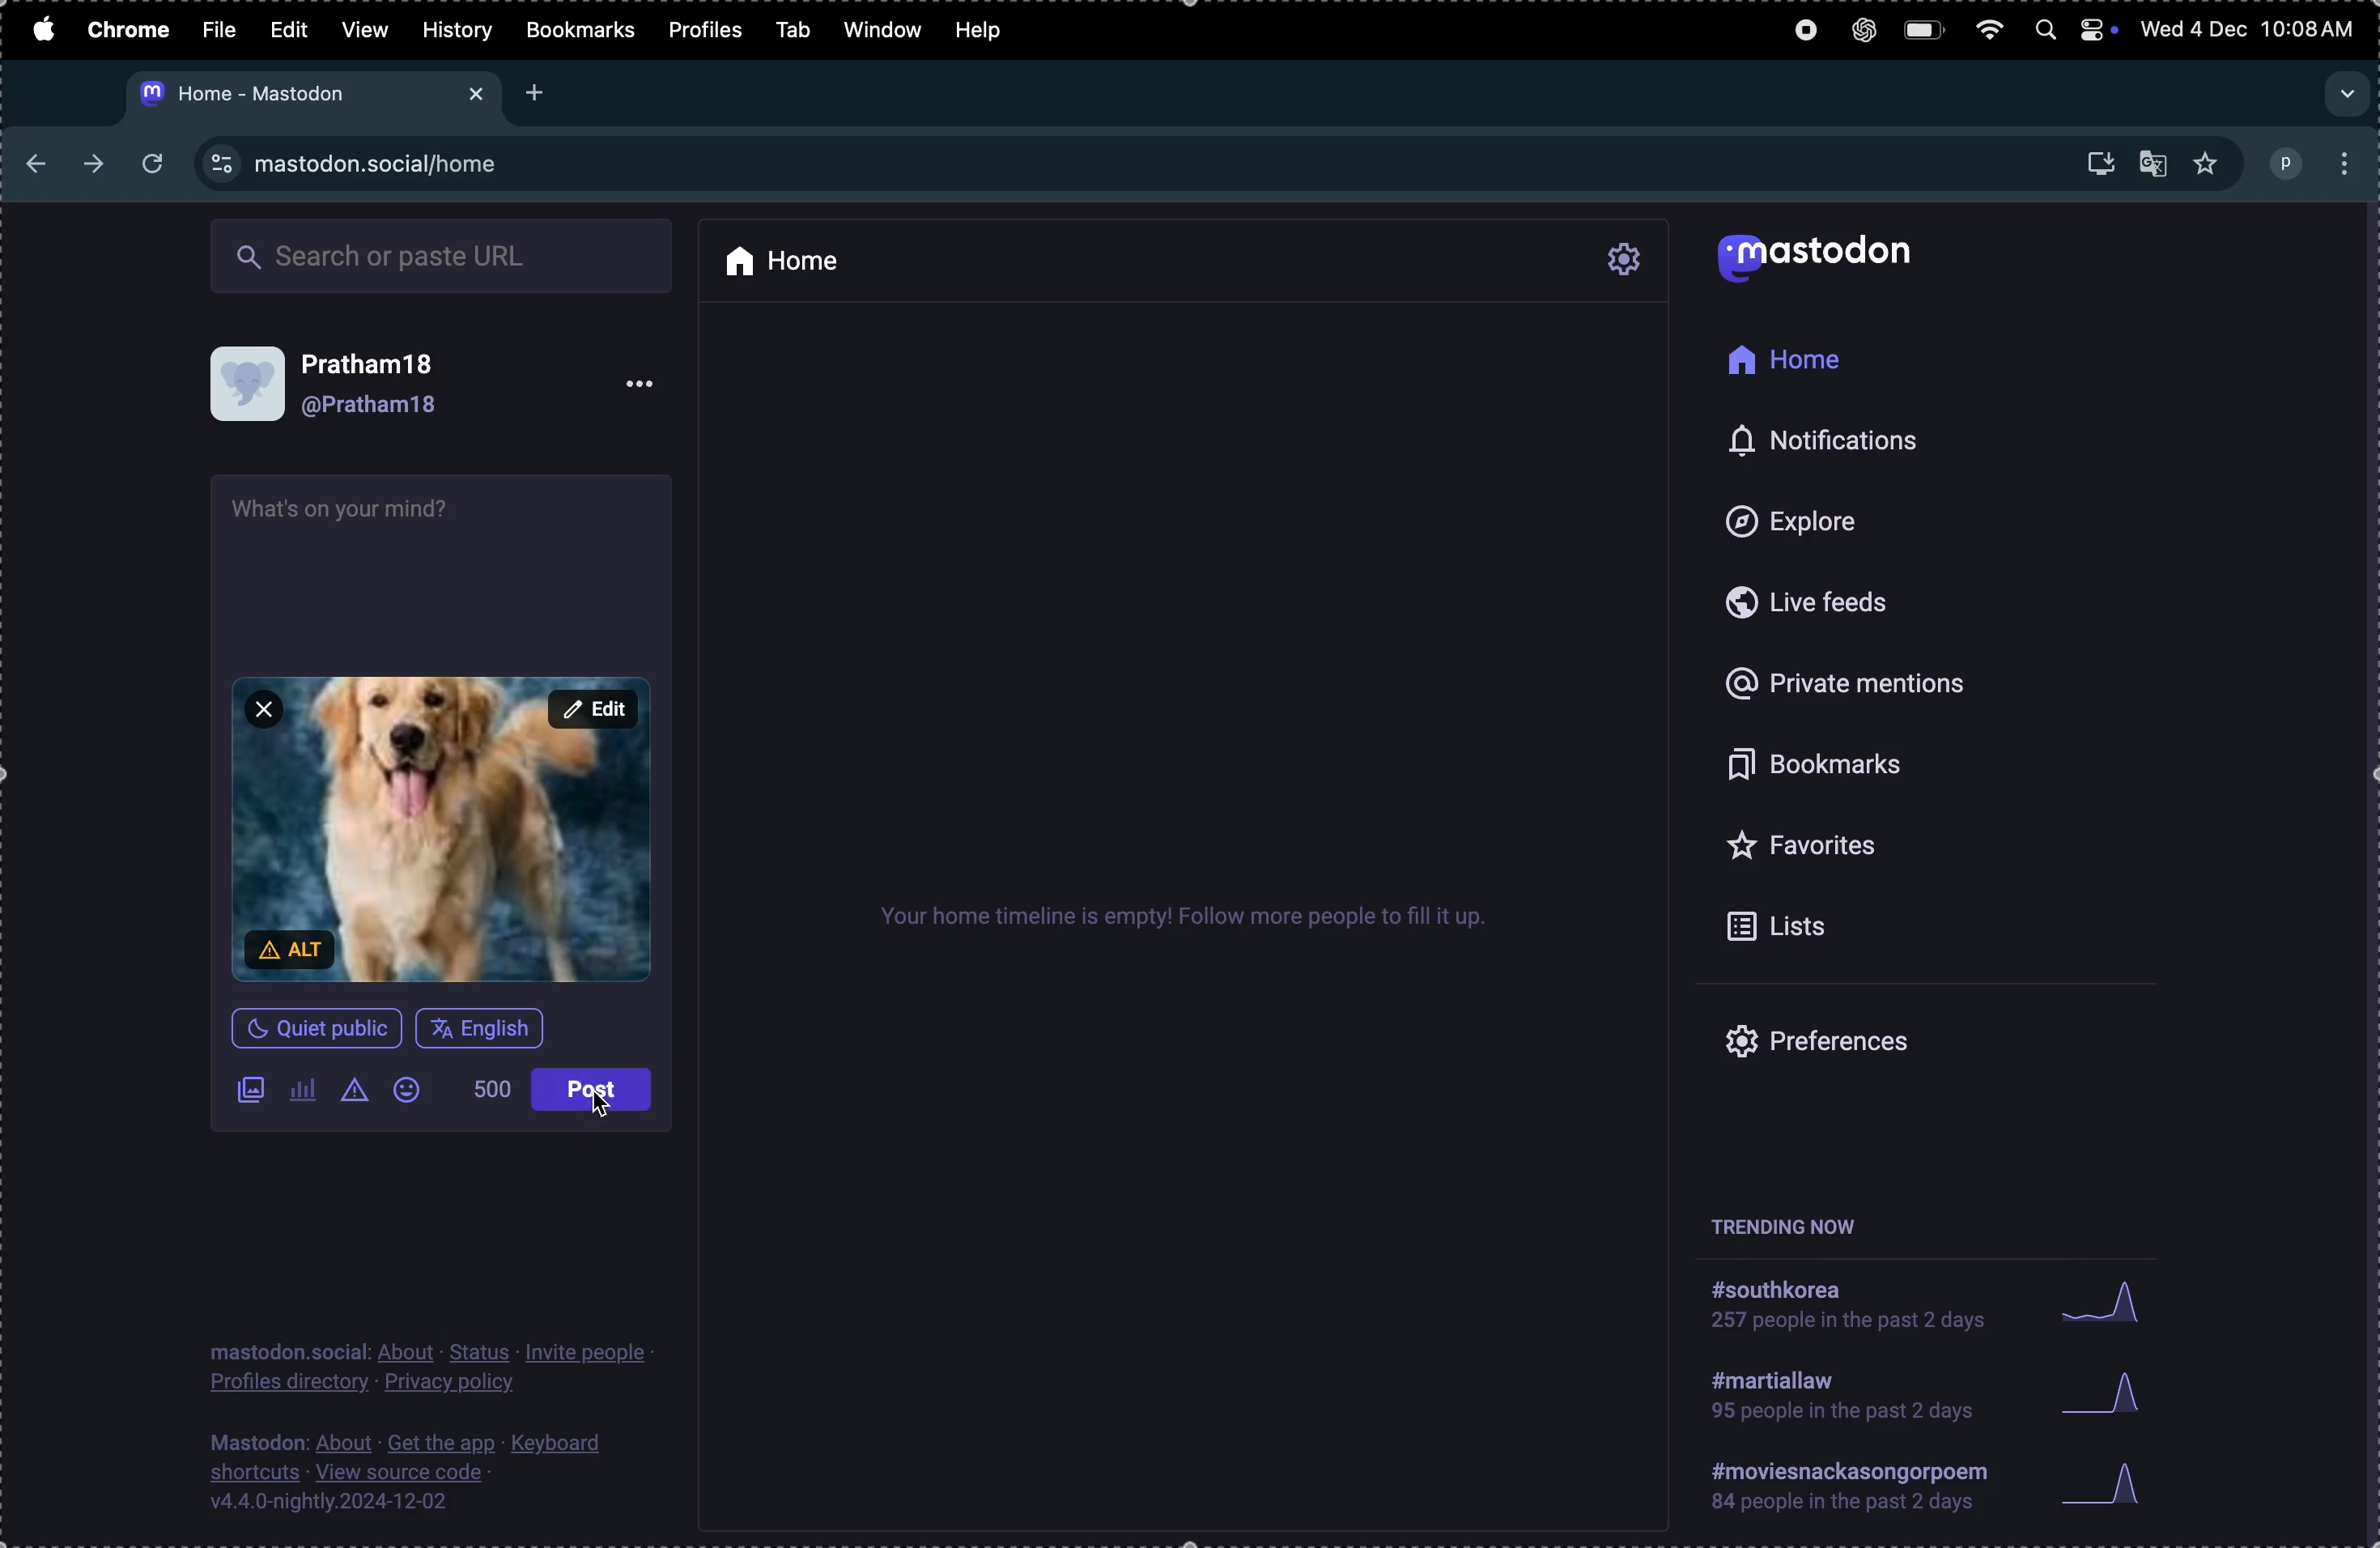 Image resolution: width=2380 pixels, height=1548 pixels. I want to click on apple menu, so click(39, 27).